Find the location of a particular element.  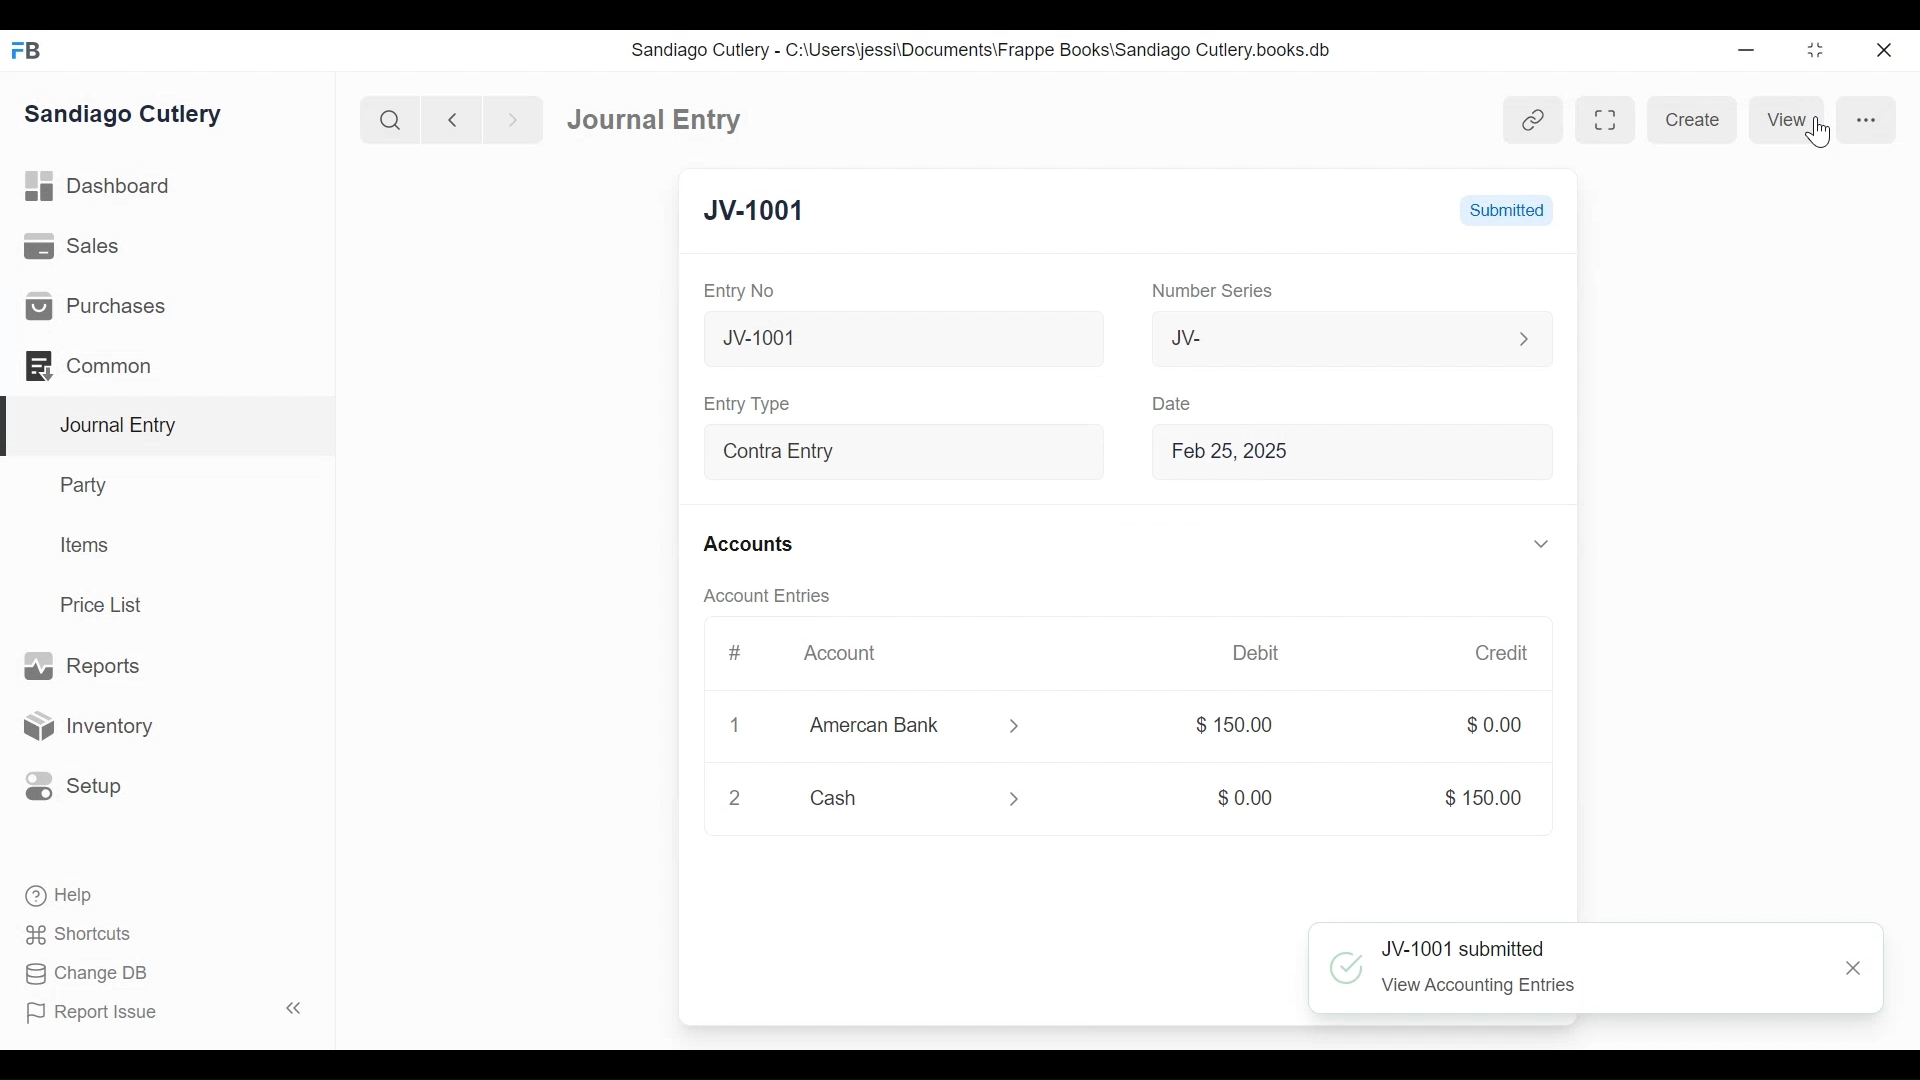

$0.00 is located at coordinates (1237, 798).